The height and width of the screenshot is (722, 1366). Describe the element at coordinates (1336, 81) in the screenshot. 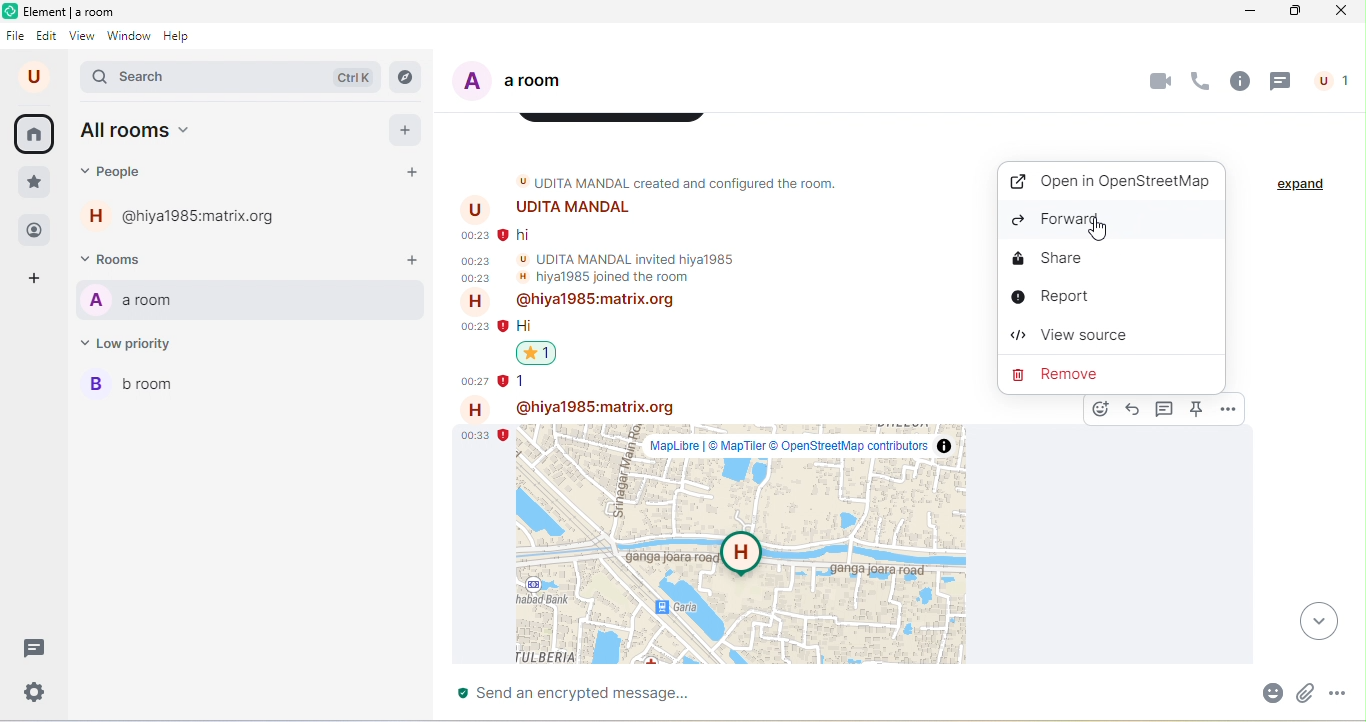

I see `people` at that location.